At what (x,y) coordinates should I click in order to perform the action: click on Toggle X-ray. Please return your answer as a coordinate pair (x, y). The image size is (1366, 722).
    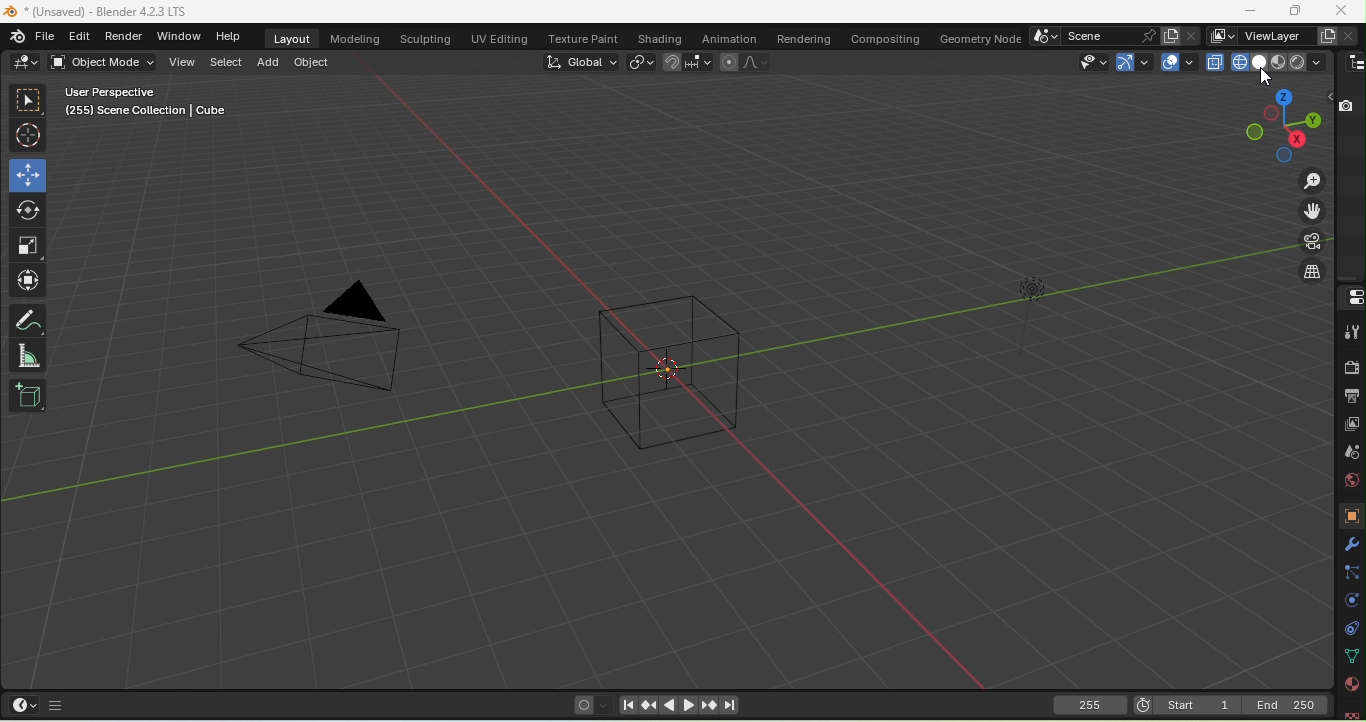
    Looking at the image, I should click on (1214, 62).